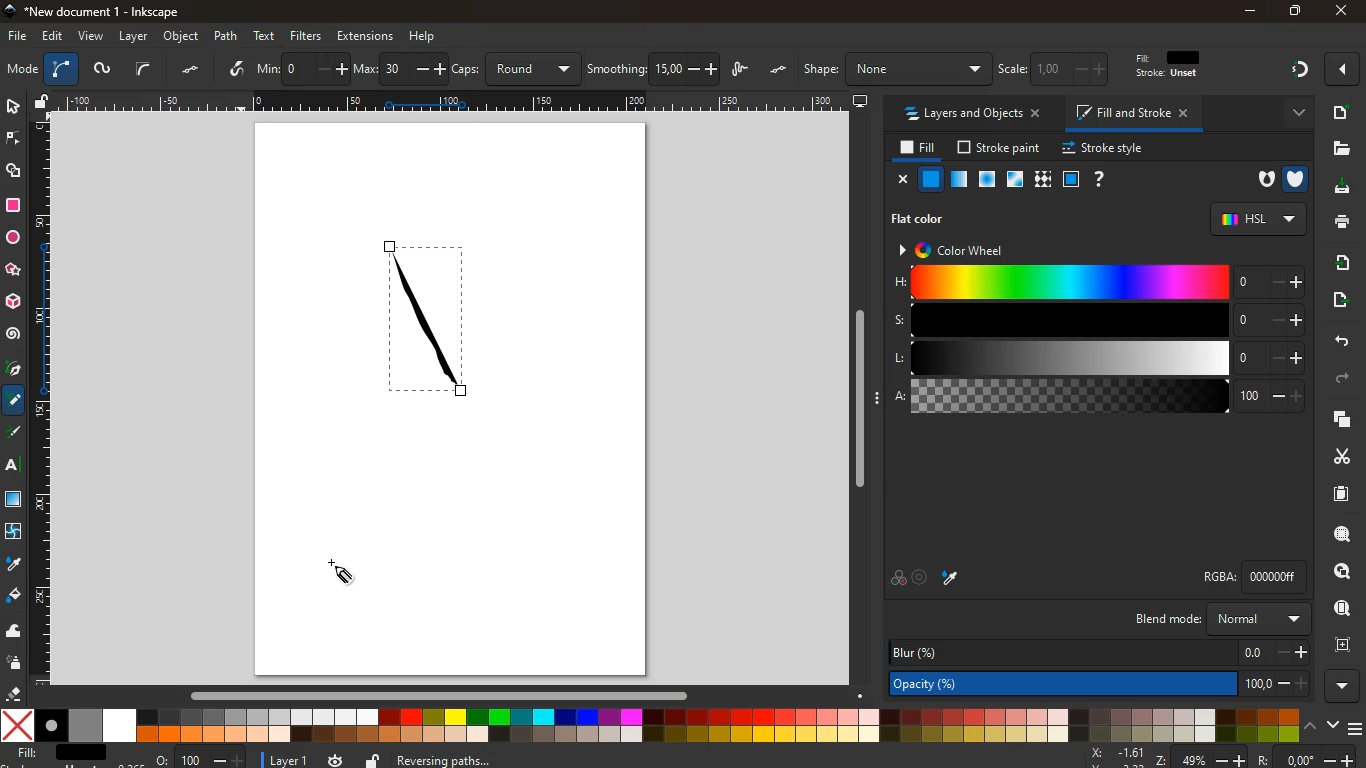 The image size is (1366, 768). I want to click on draw, so click(15, 436).